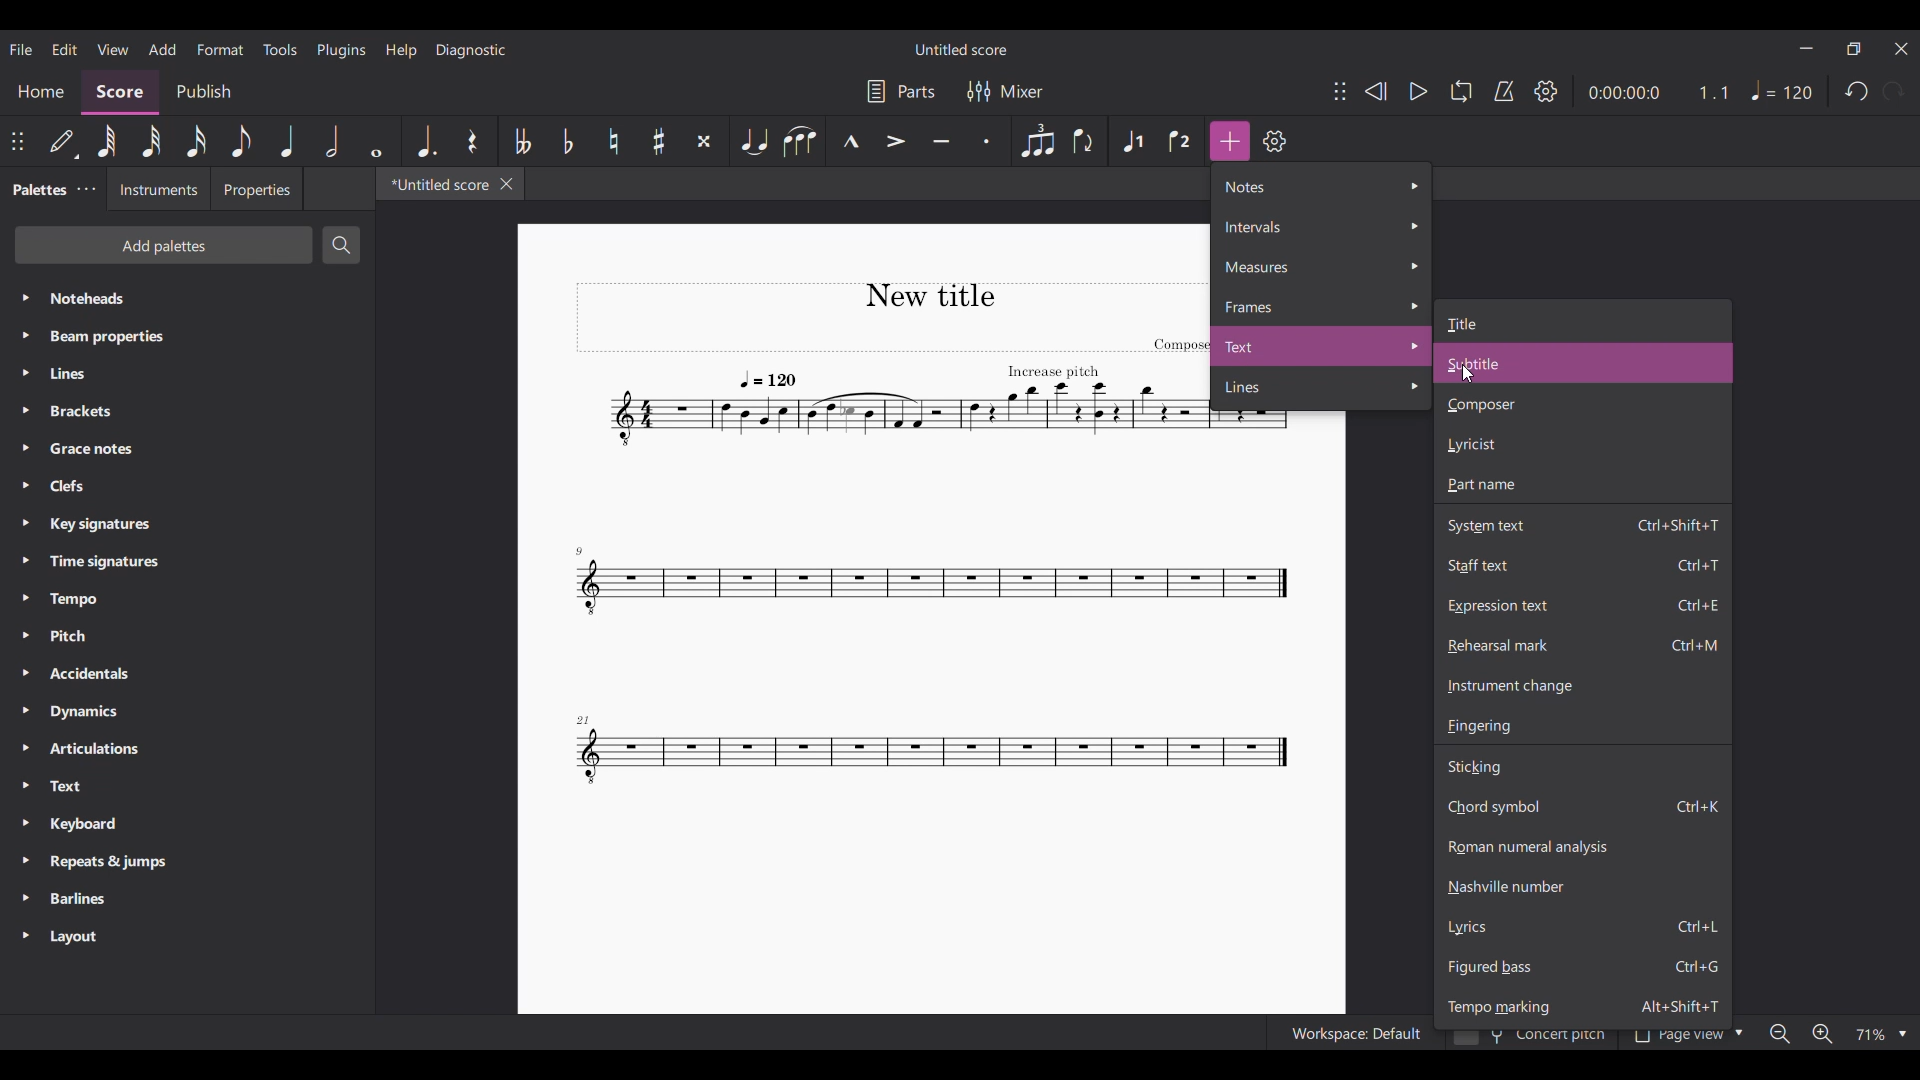  What do you see at coordinates (64, 48) in the screenshot?
I see `Edit menu` at bounding box center [64, 48].